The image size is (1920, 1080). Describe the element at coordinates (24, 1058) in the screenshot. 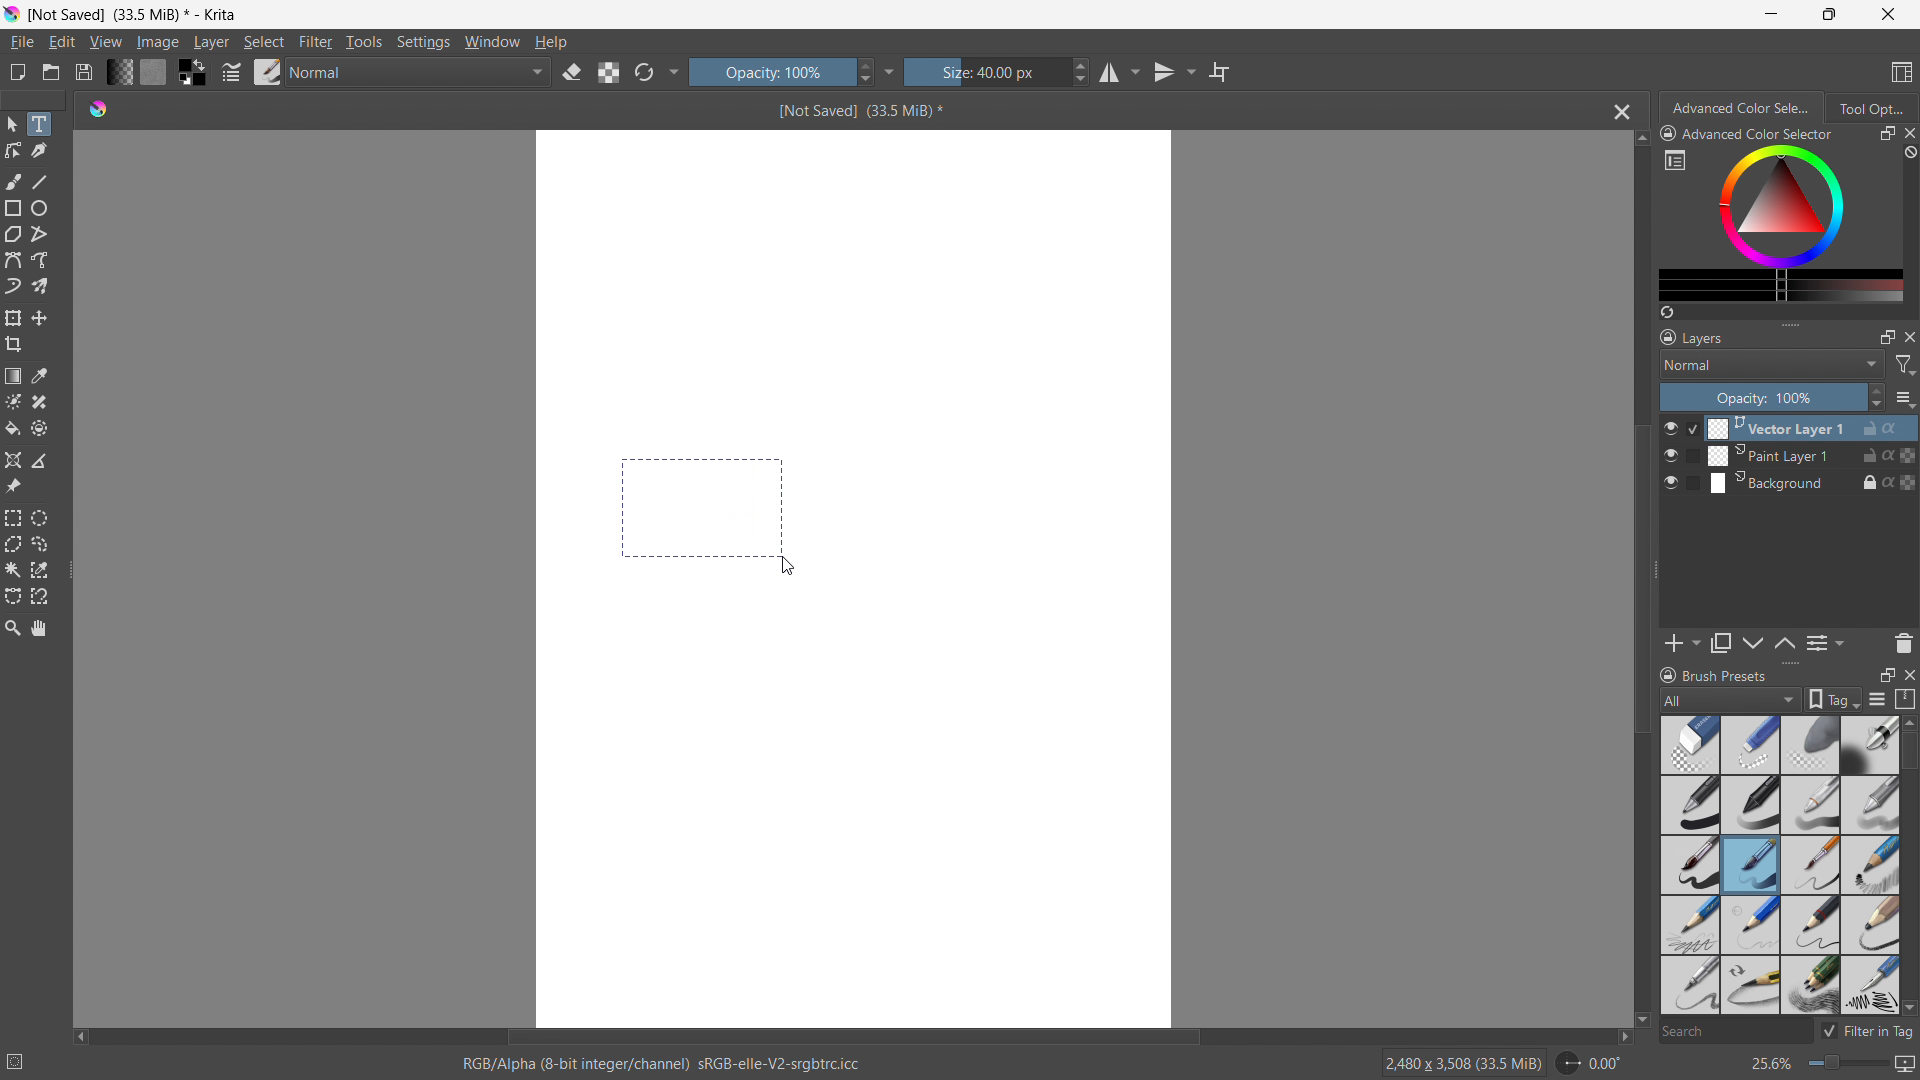

I see `no selection` at that location.